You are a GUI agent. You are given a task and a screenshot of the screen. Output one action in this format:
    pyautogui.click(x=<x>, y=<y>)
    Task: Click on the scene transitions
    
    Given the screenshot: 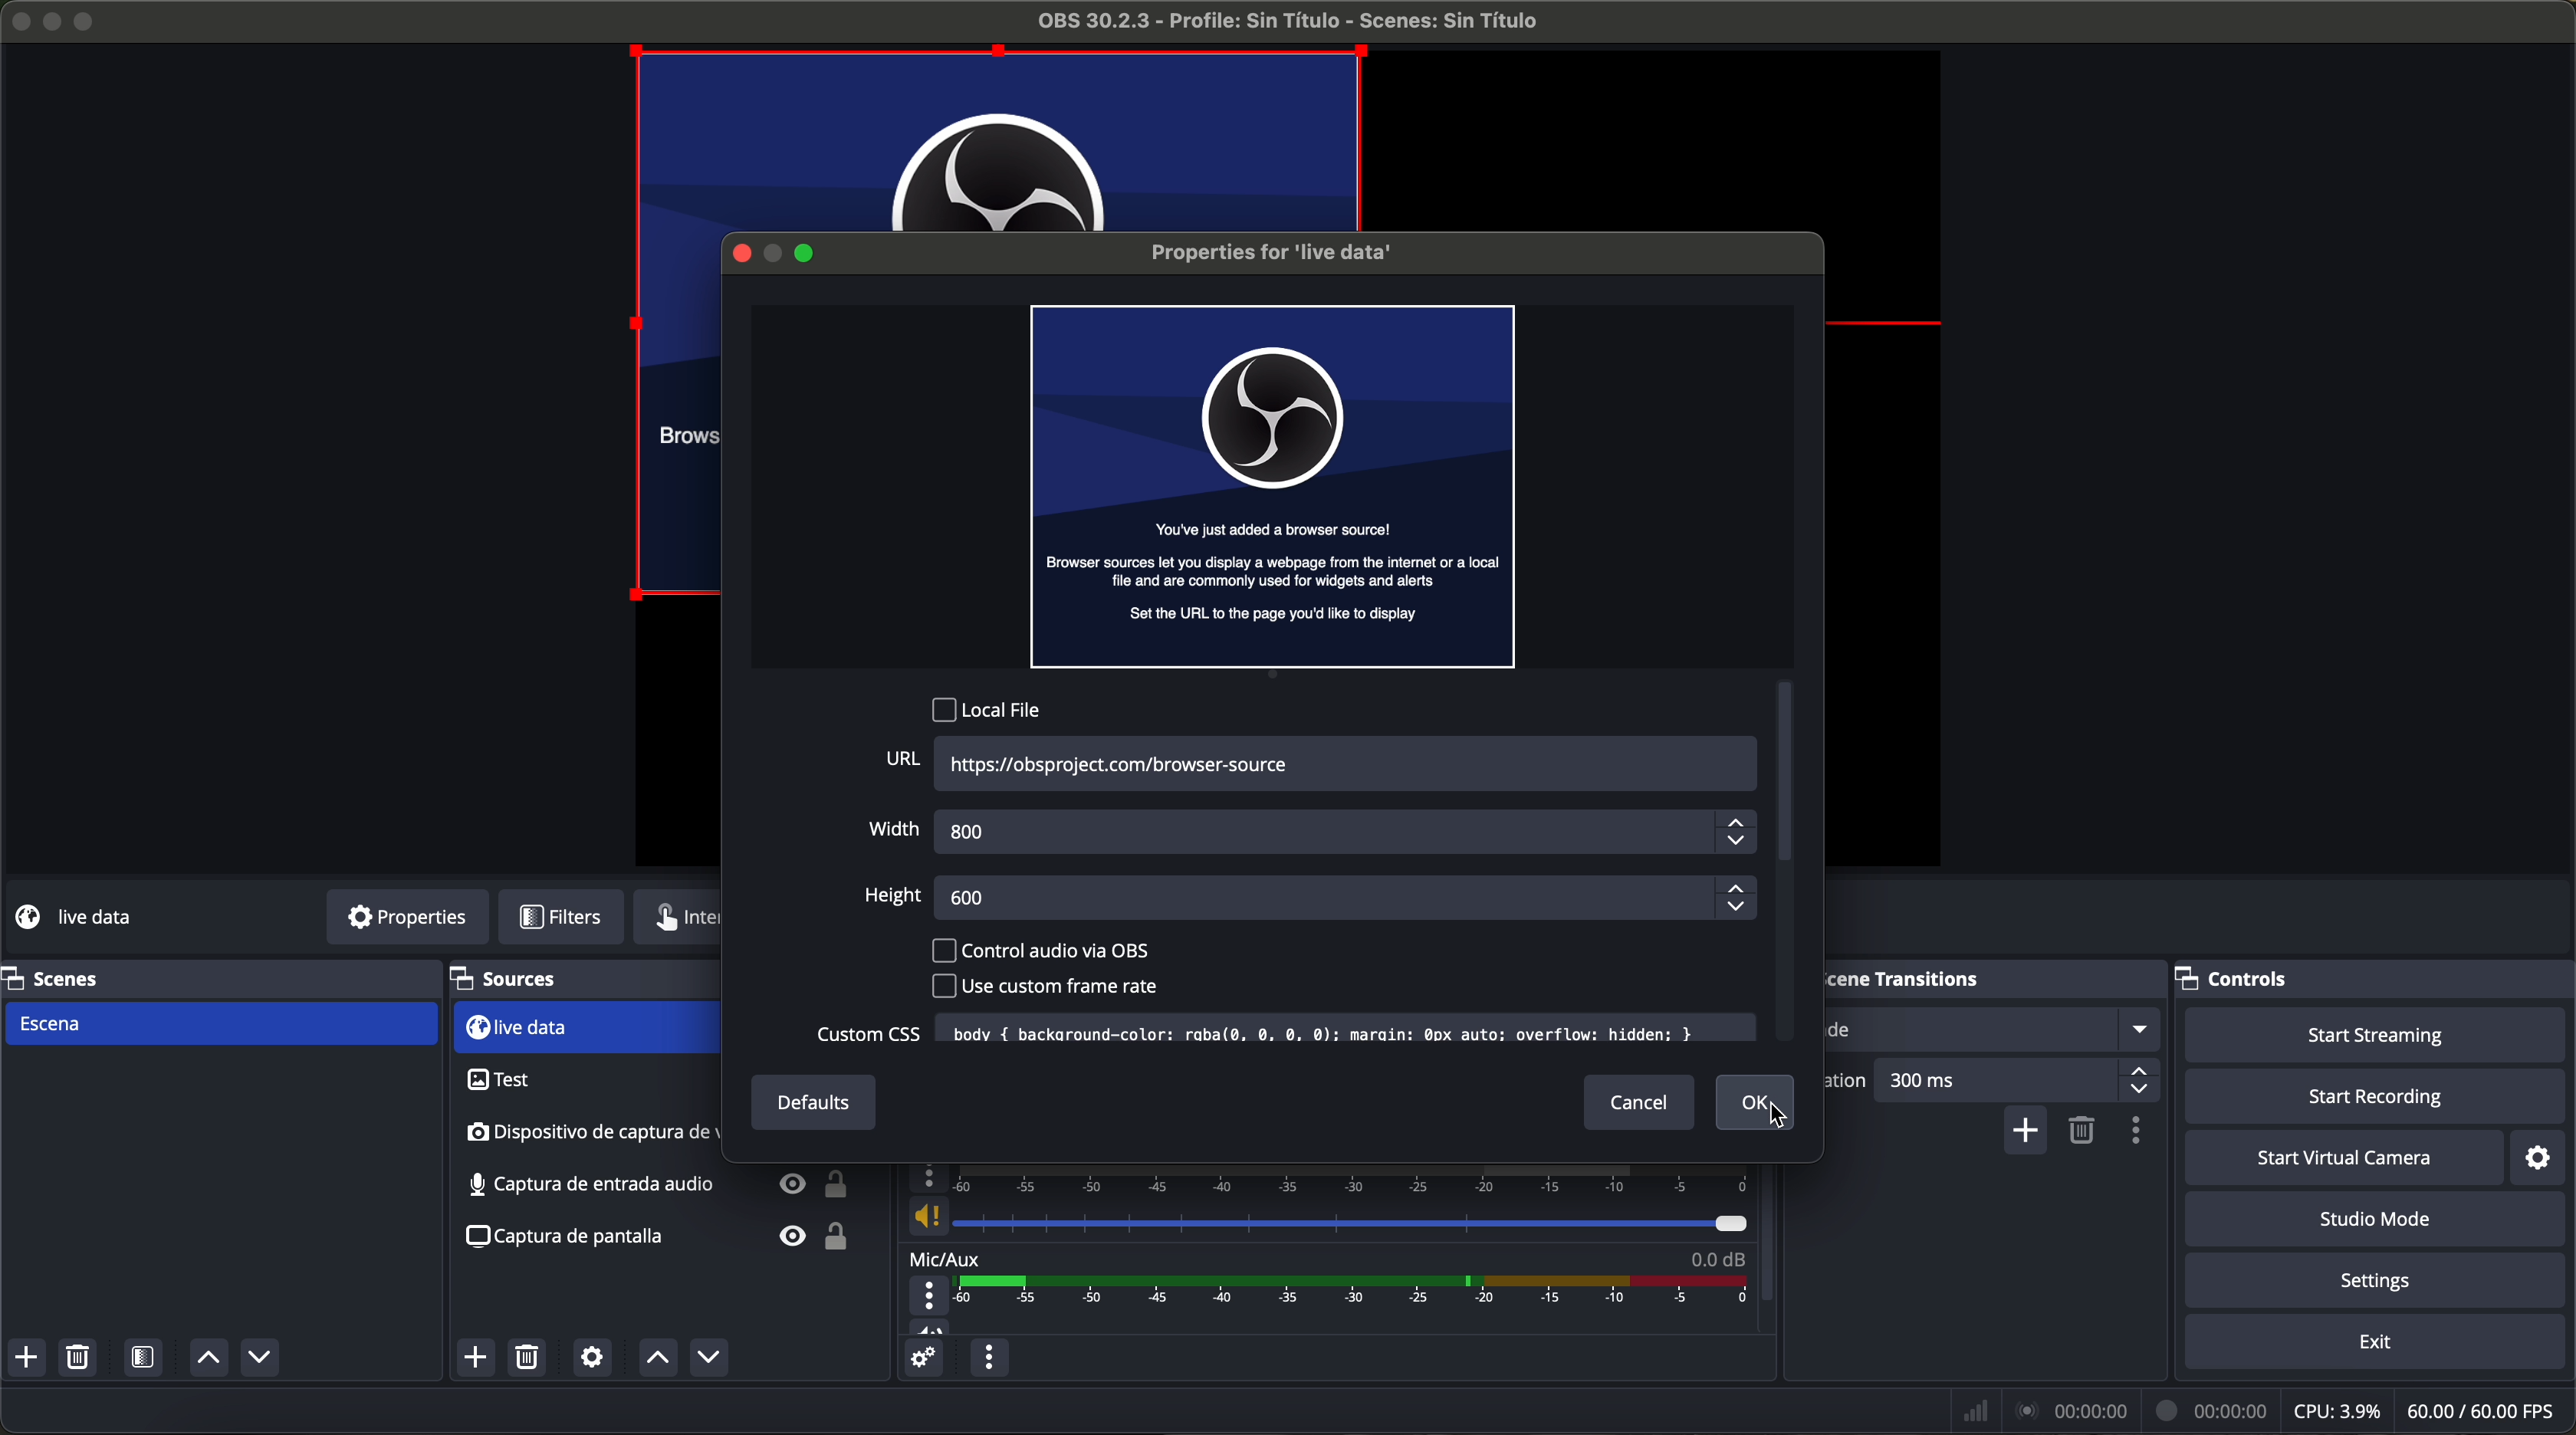 What is the action you would take?
    pyautogui.click(x=1906, y=978)
    